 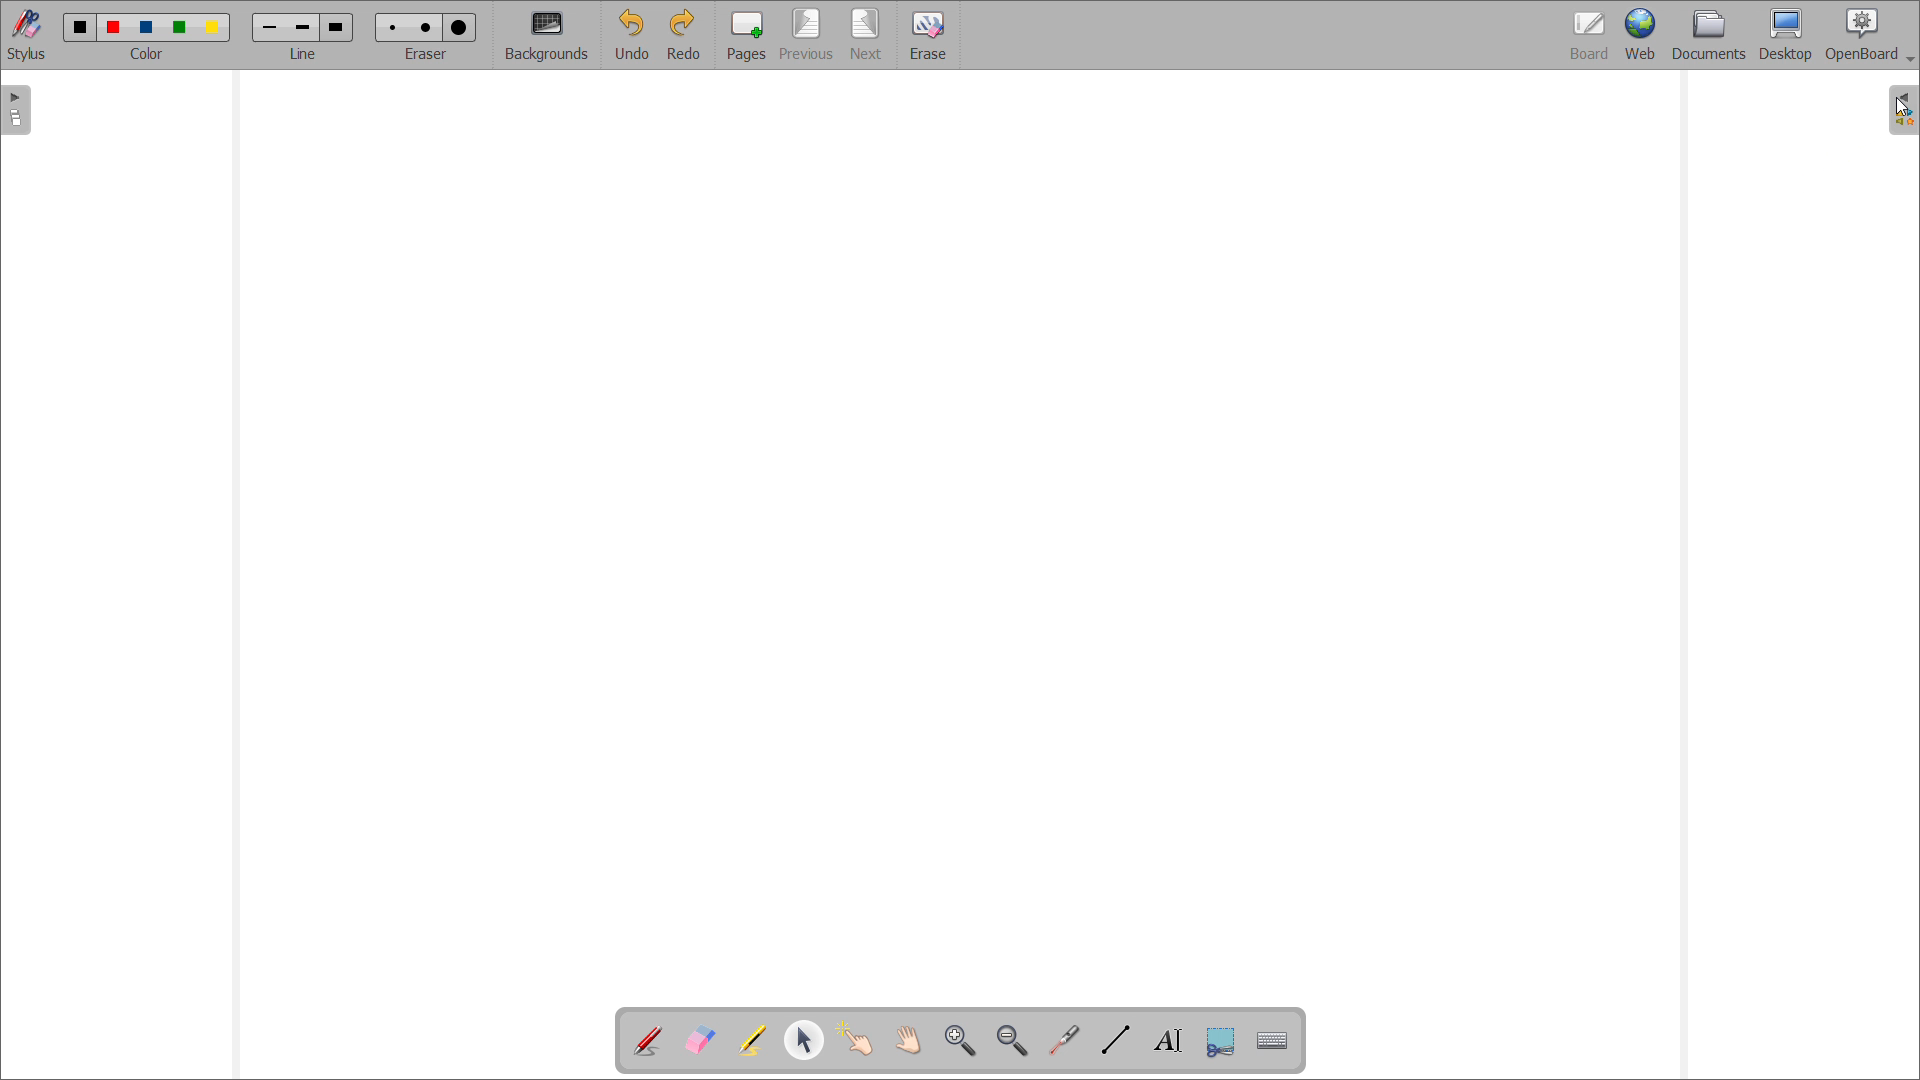 What do you see at coordinates (1709, 35) in the screenshot?
I see `documents` at bounding box center [1709, 35].